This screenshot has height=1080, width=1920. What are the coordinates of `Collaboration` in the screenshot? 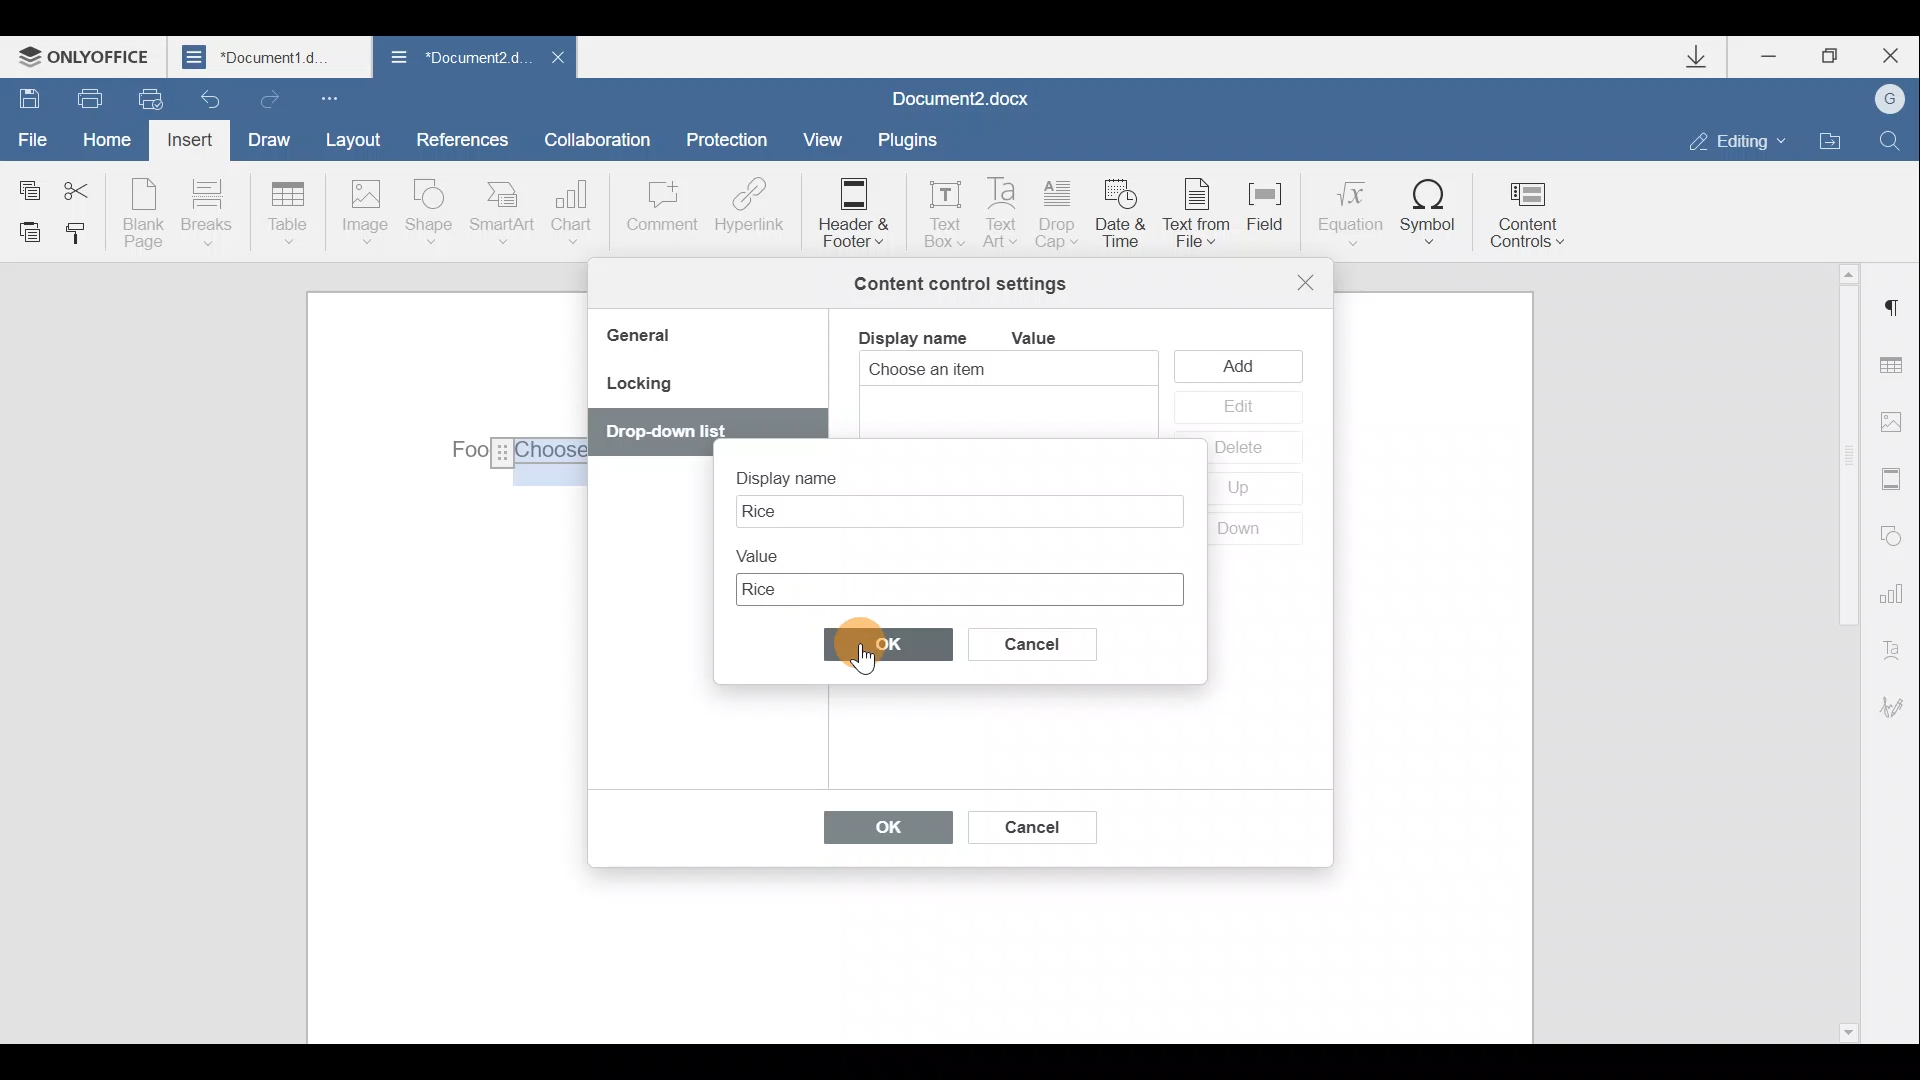 It's located at (605, 139).